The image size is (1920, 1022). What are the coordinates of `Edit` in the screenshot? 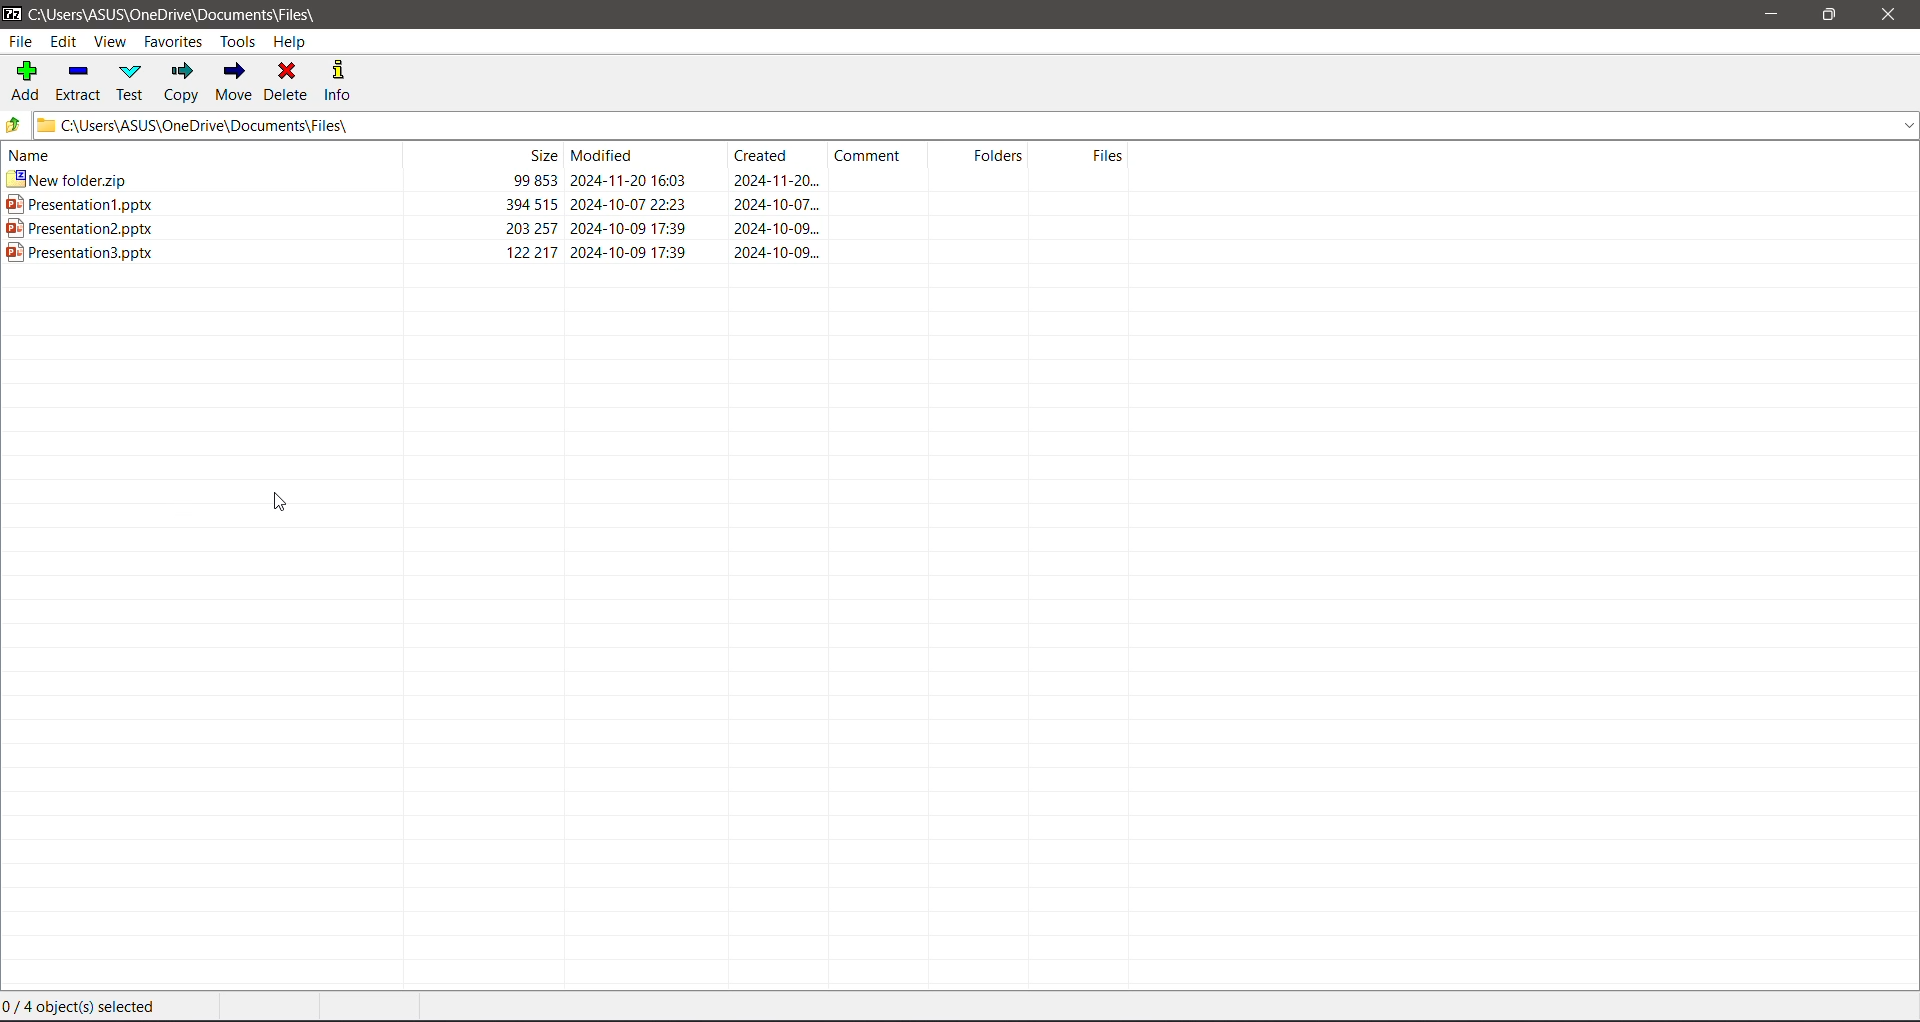 It's located at (64, 40).